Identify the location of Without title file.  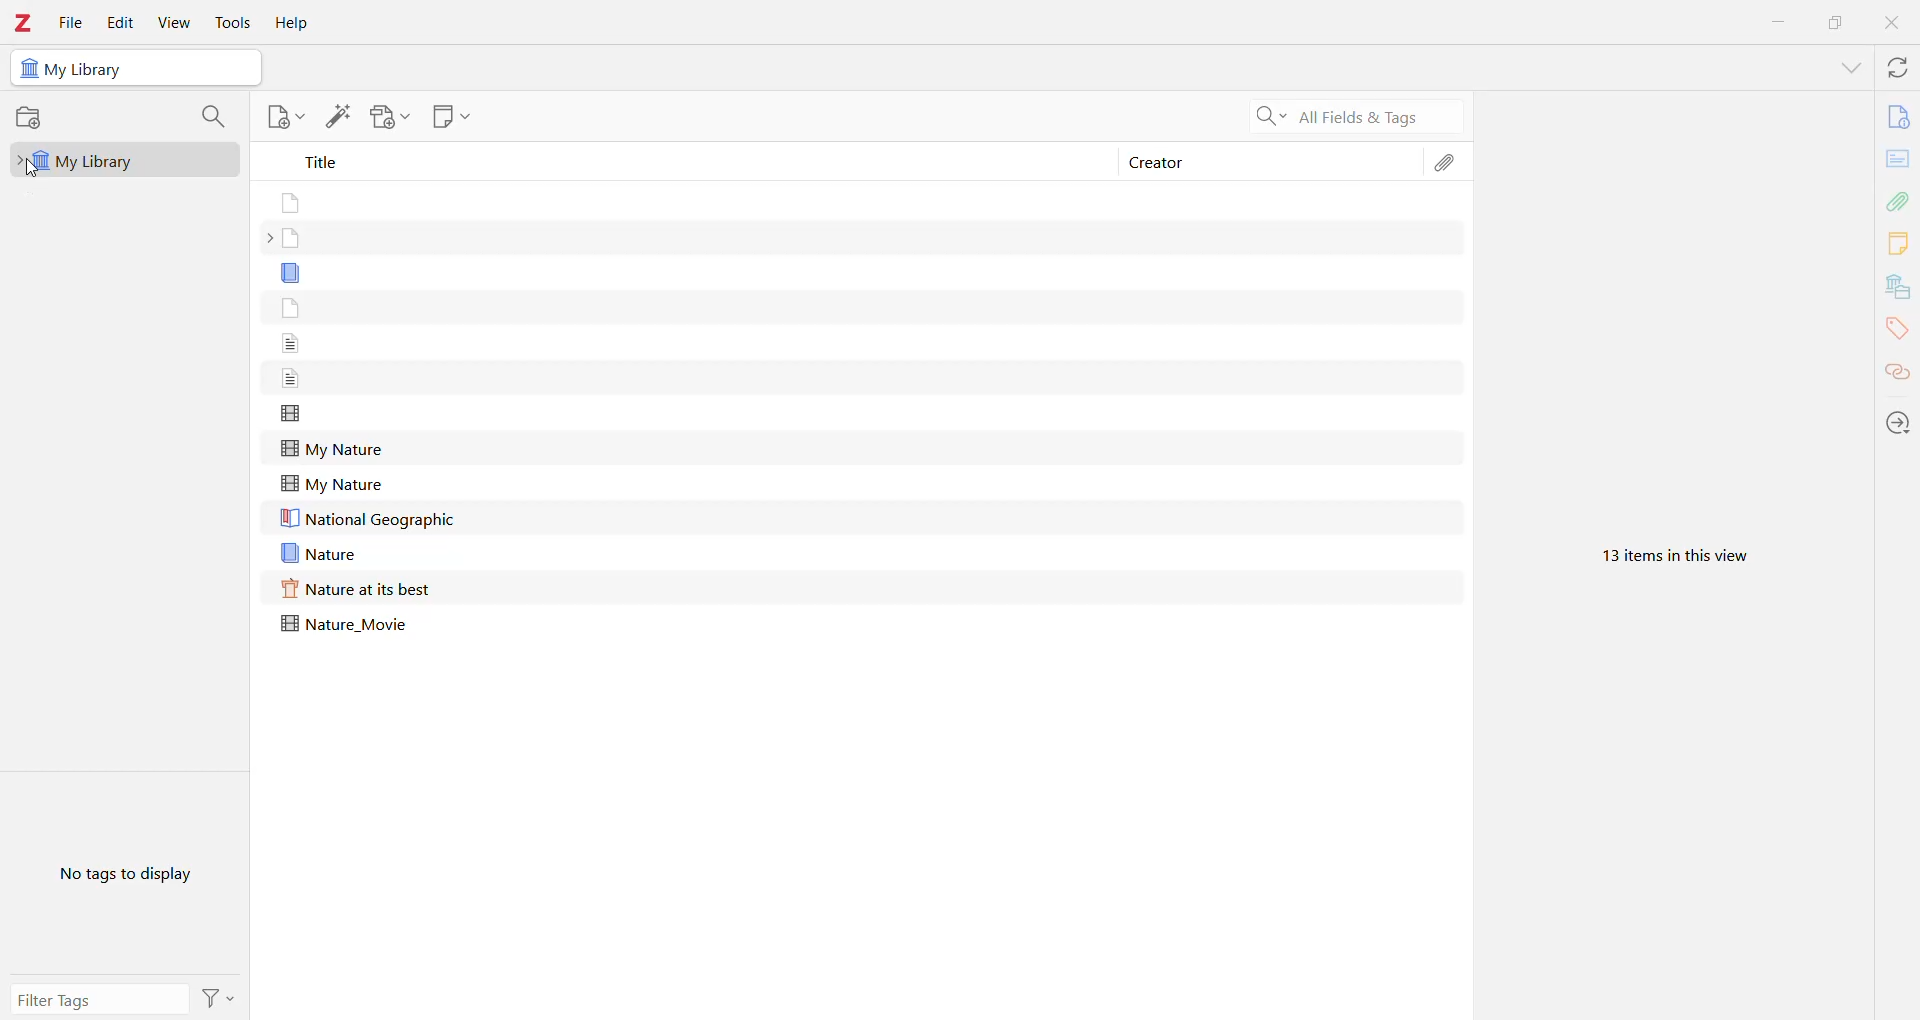
(296, 342).